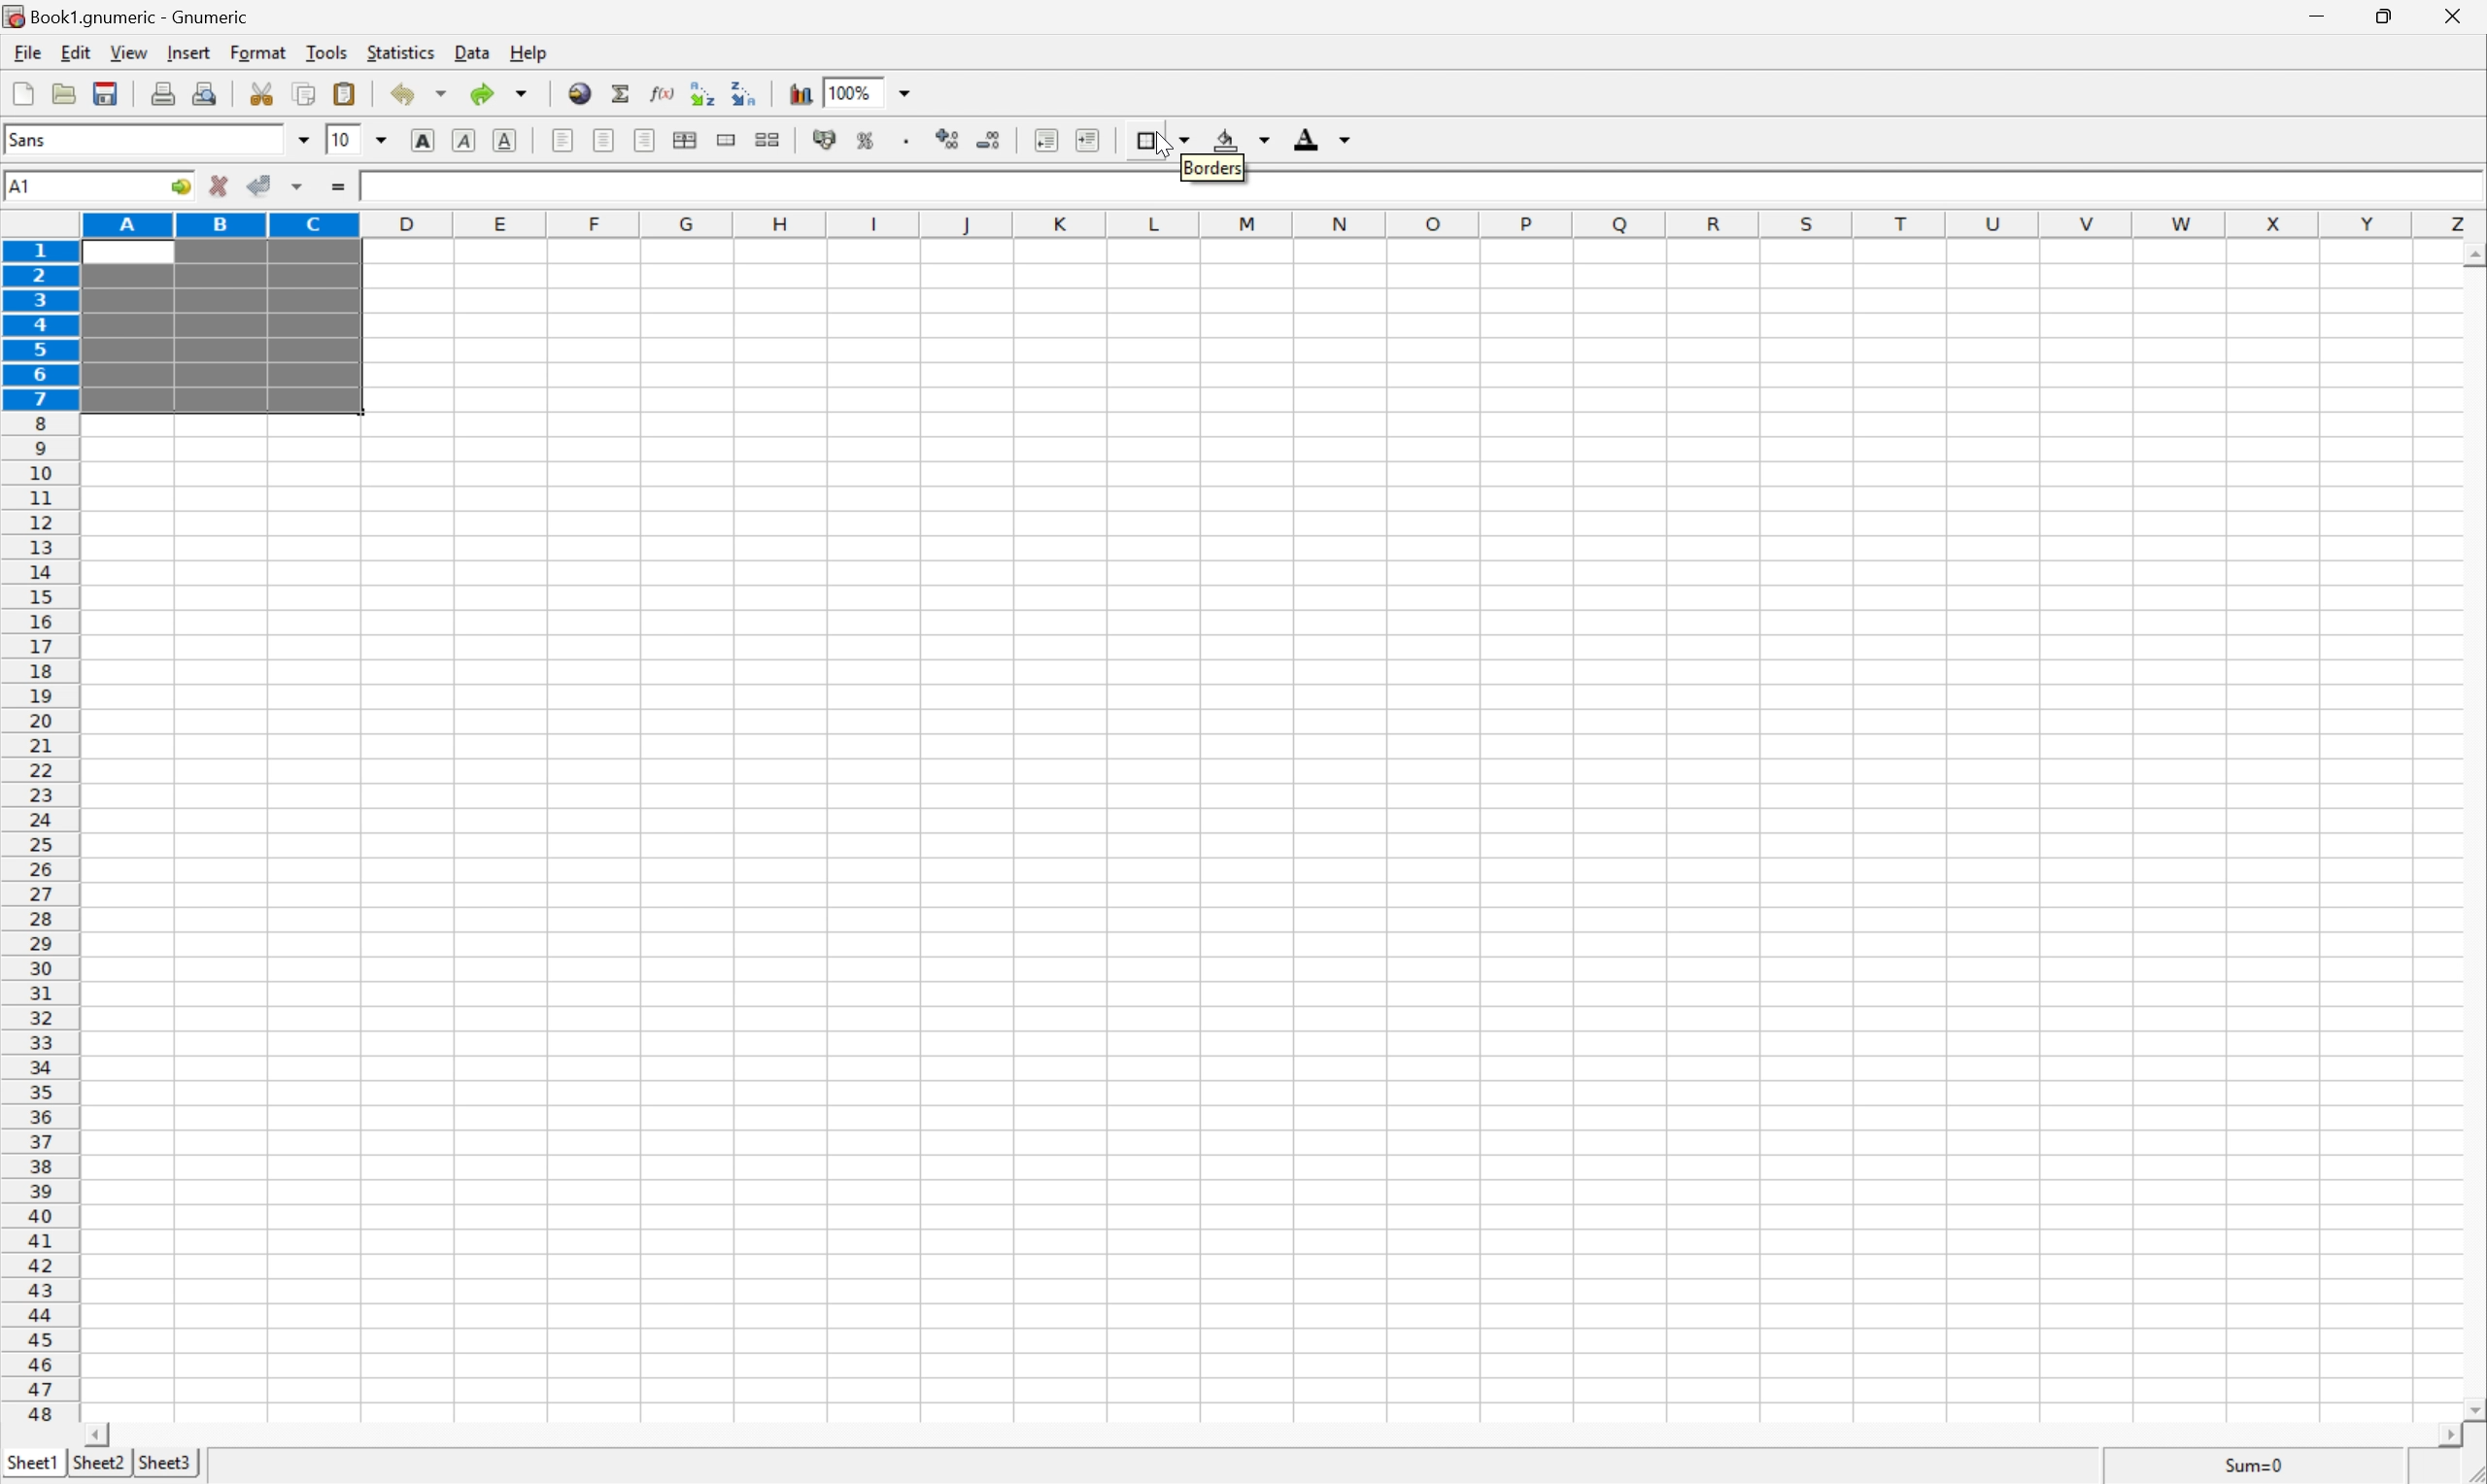  I want to click on bold, so click(425, 139).